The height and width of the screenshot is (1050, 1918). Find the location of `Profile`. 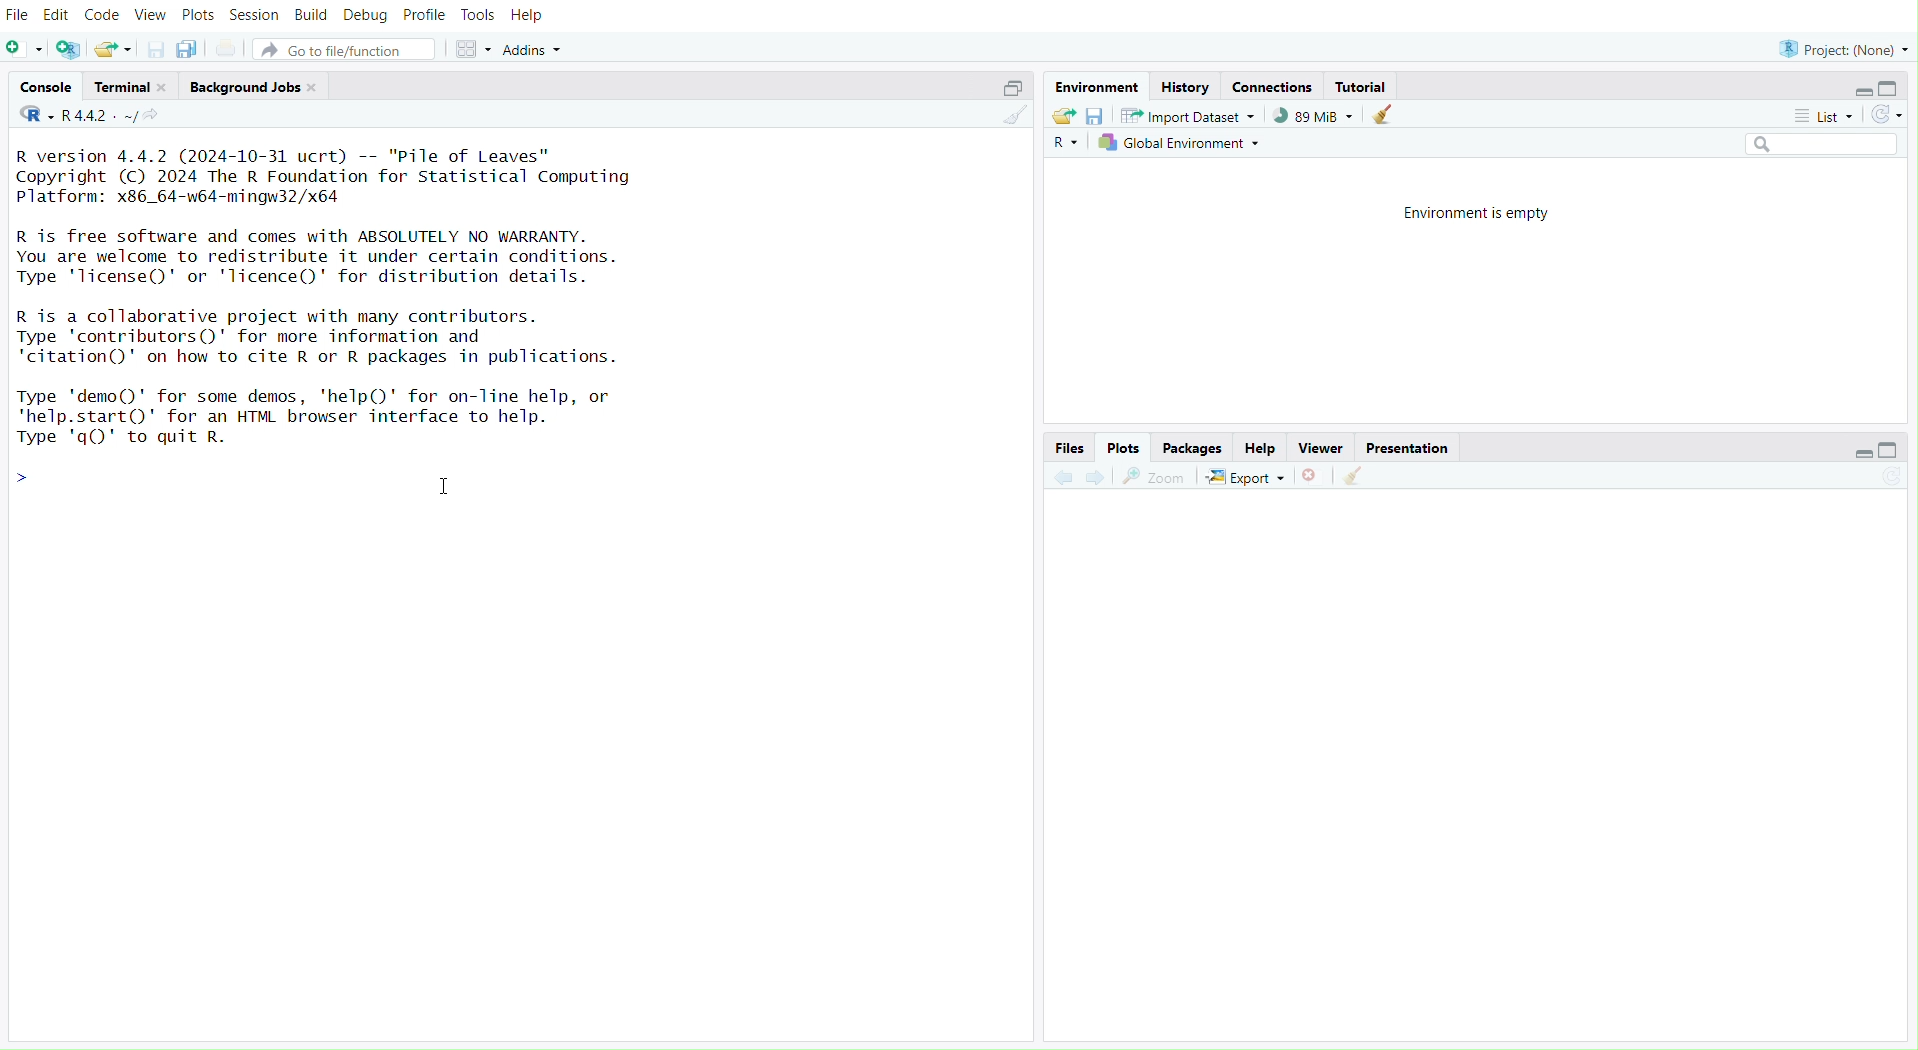

Profile is located at coordinates (422, 16).